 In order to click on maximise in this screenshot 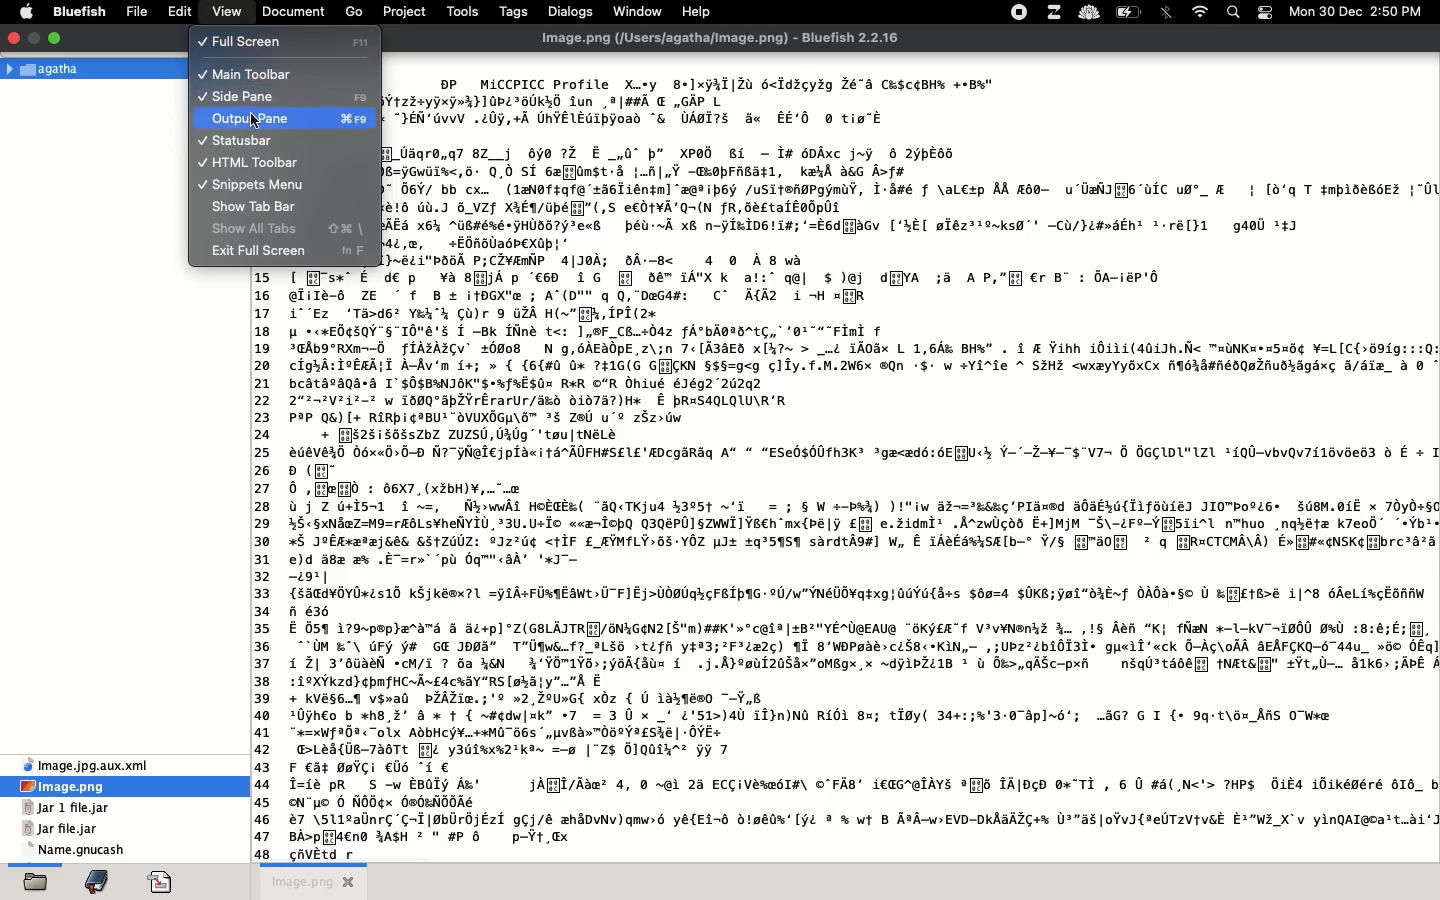, I will do `click(56, 38)`.